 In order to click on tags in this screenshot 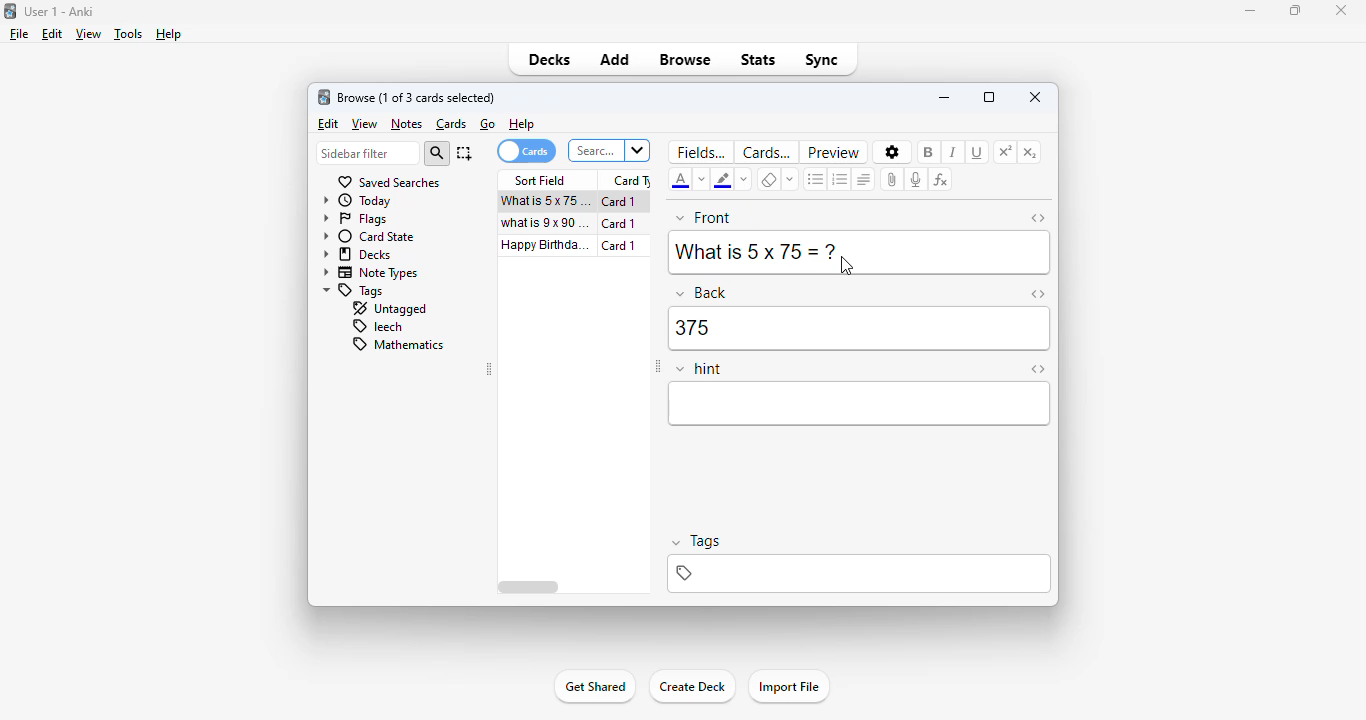, I will do `click(861, 574)`.